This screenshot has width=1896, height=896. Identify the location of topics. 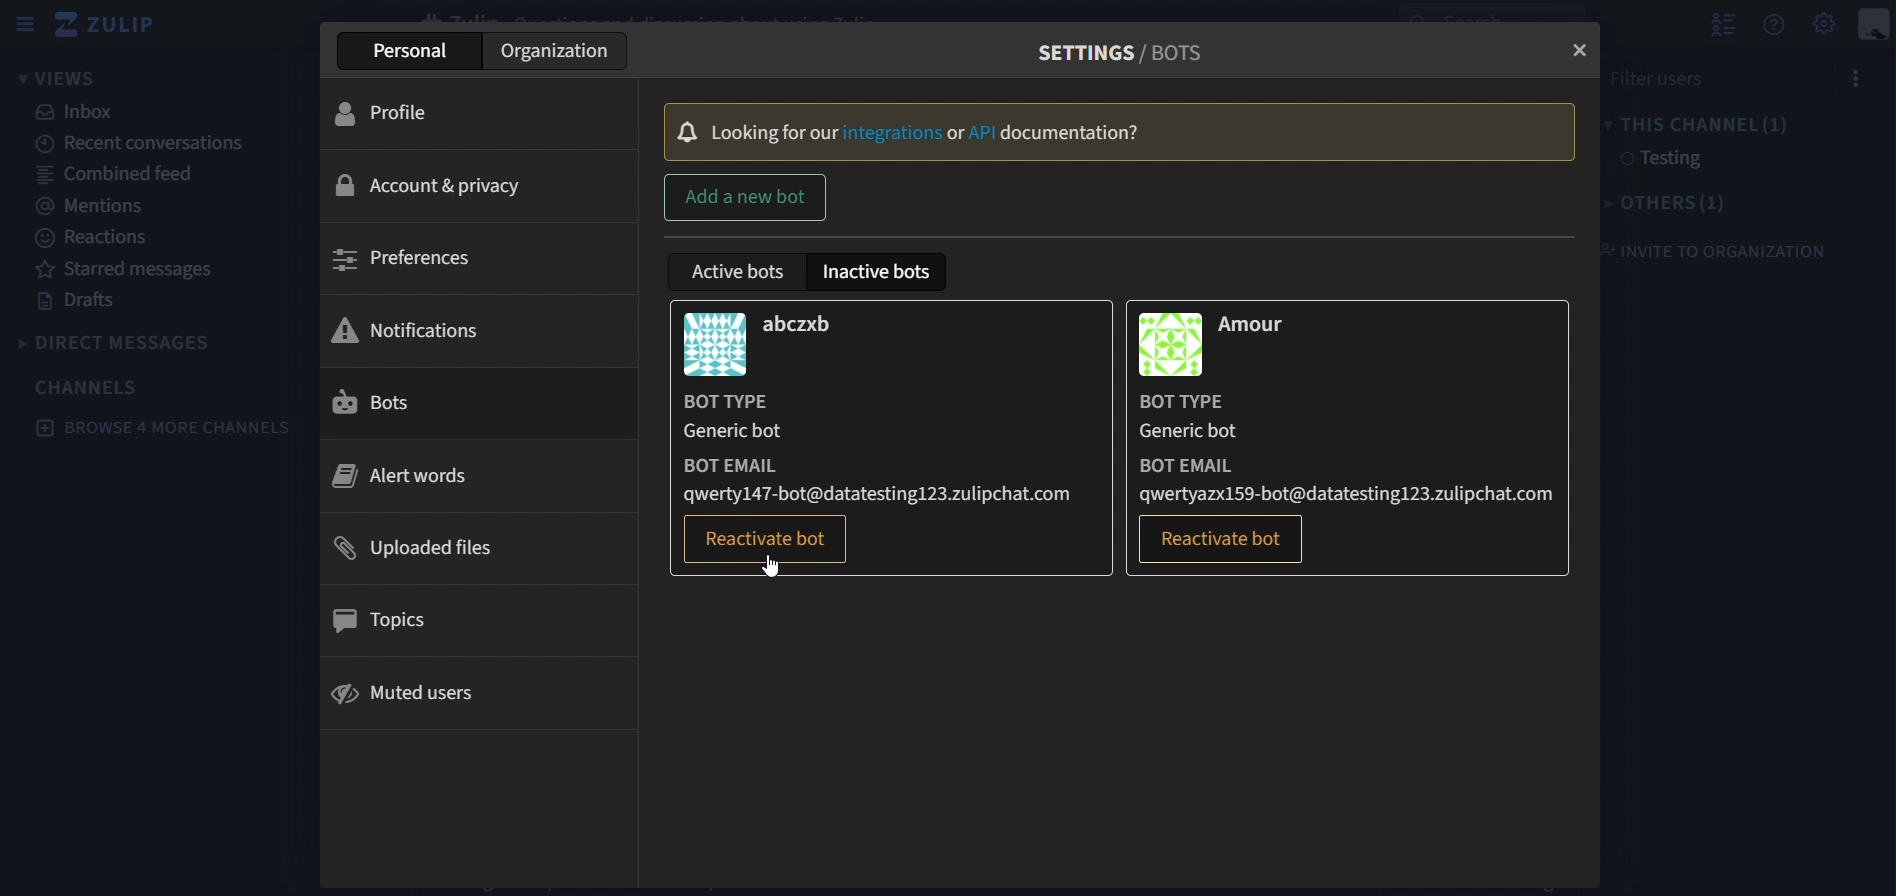
(390, 621).